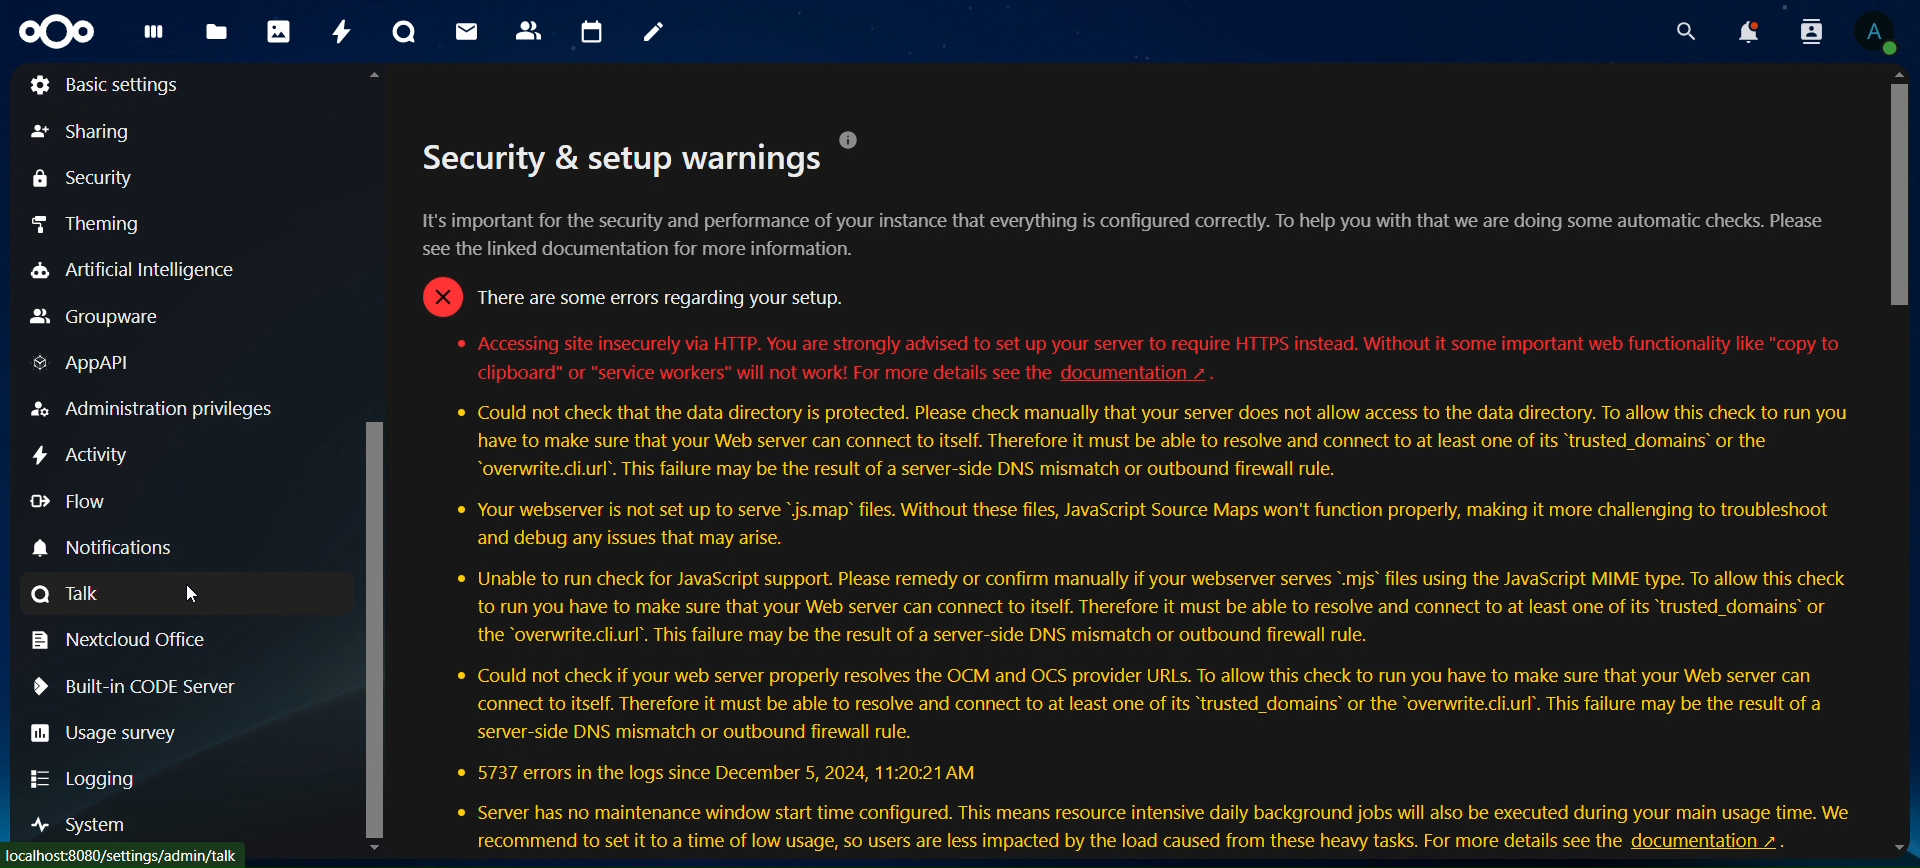  I want to click on usage, so click(119, 732).